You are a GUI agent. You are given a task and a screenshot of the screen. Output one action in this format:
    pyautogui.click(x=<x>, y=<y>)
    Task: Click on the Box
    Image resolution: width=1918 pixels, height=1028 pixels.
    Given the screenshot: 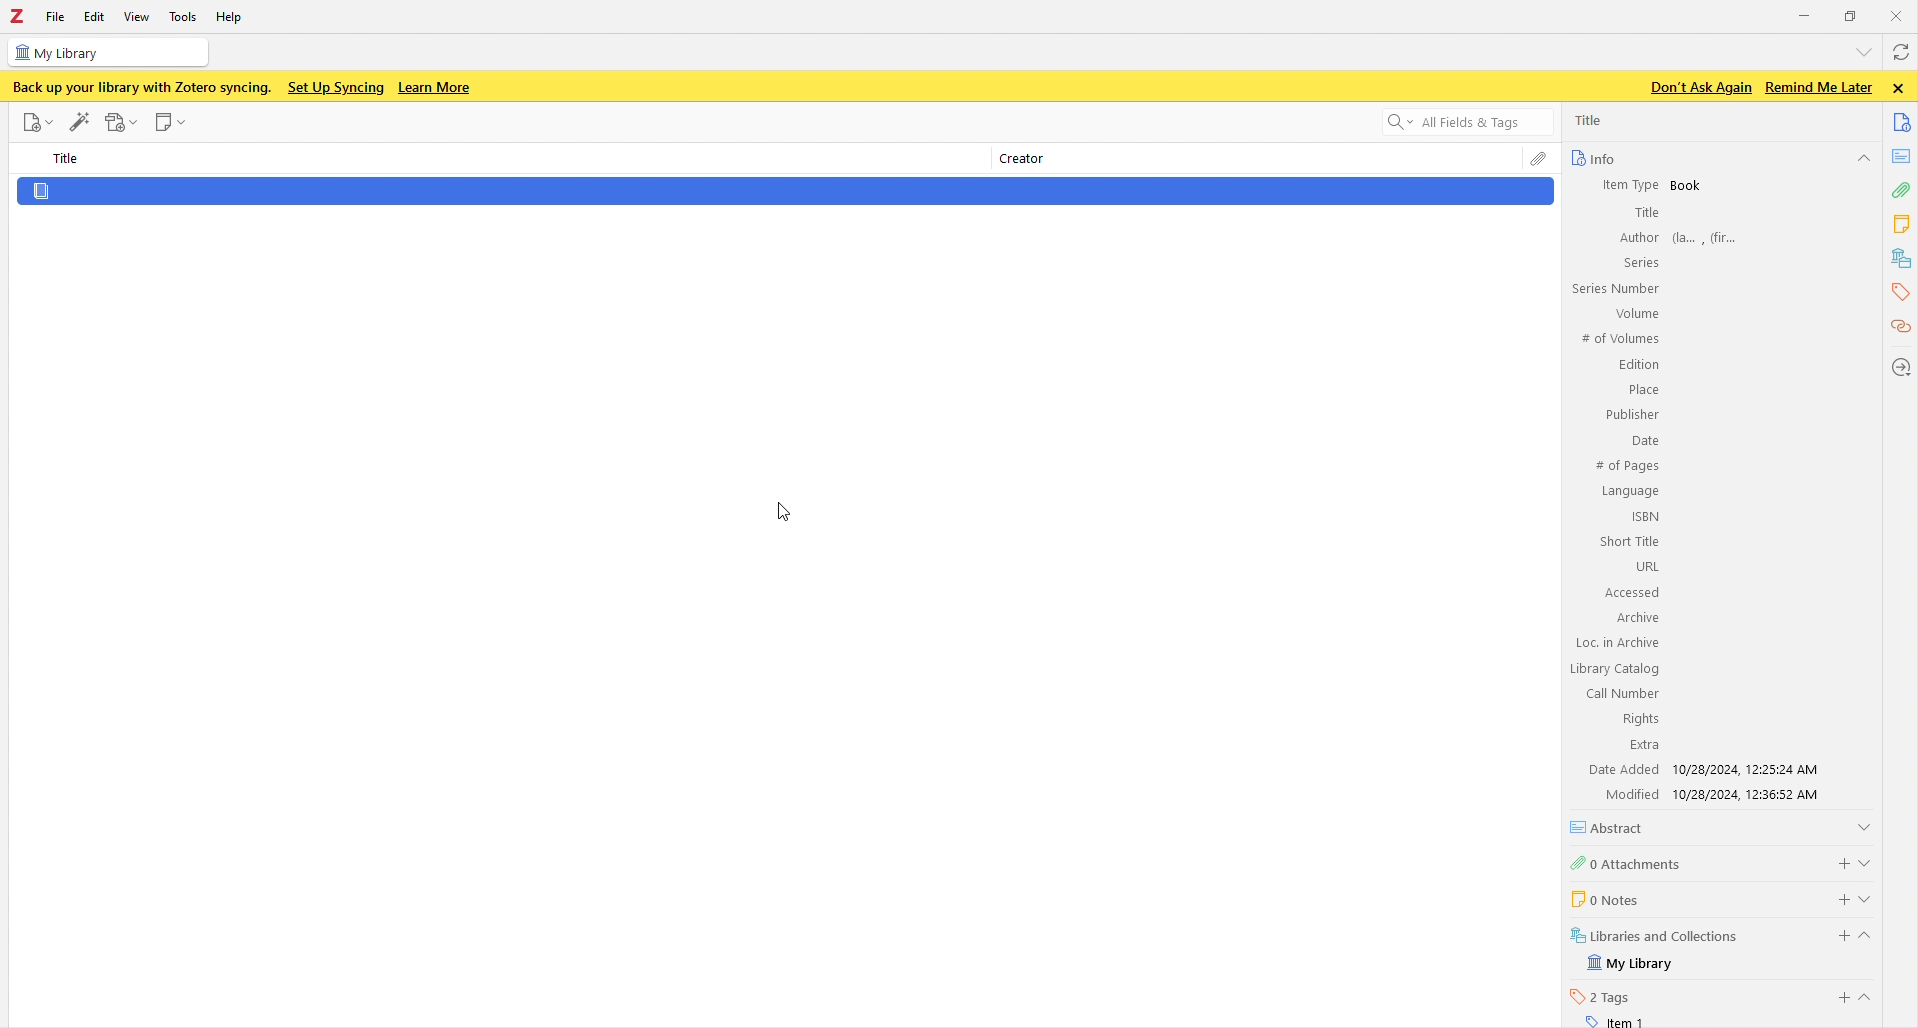 What is the action you would take?
    pyautogui.click(x=1852, y=16)
    